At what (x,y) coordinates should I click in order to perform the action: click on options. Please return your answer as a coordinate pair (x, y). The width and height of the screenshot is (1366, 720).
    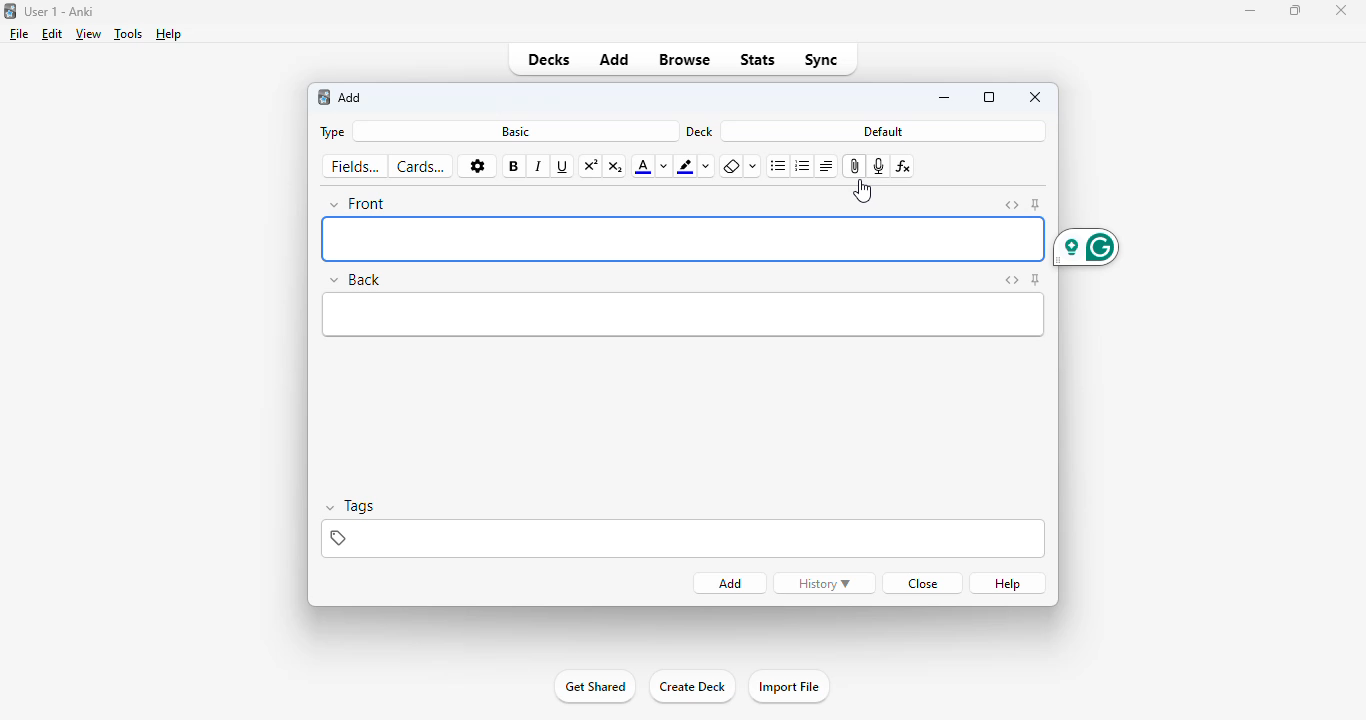
    Looking at the image, I should click on (476, 166).